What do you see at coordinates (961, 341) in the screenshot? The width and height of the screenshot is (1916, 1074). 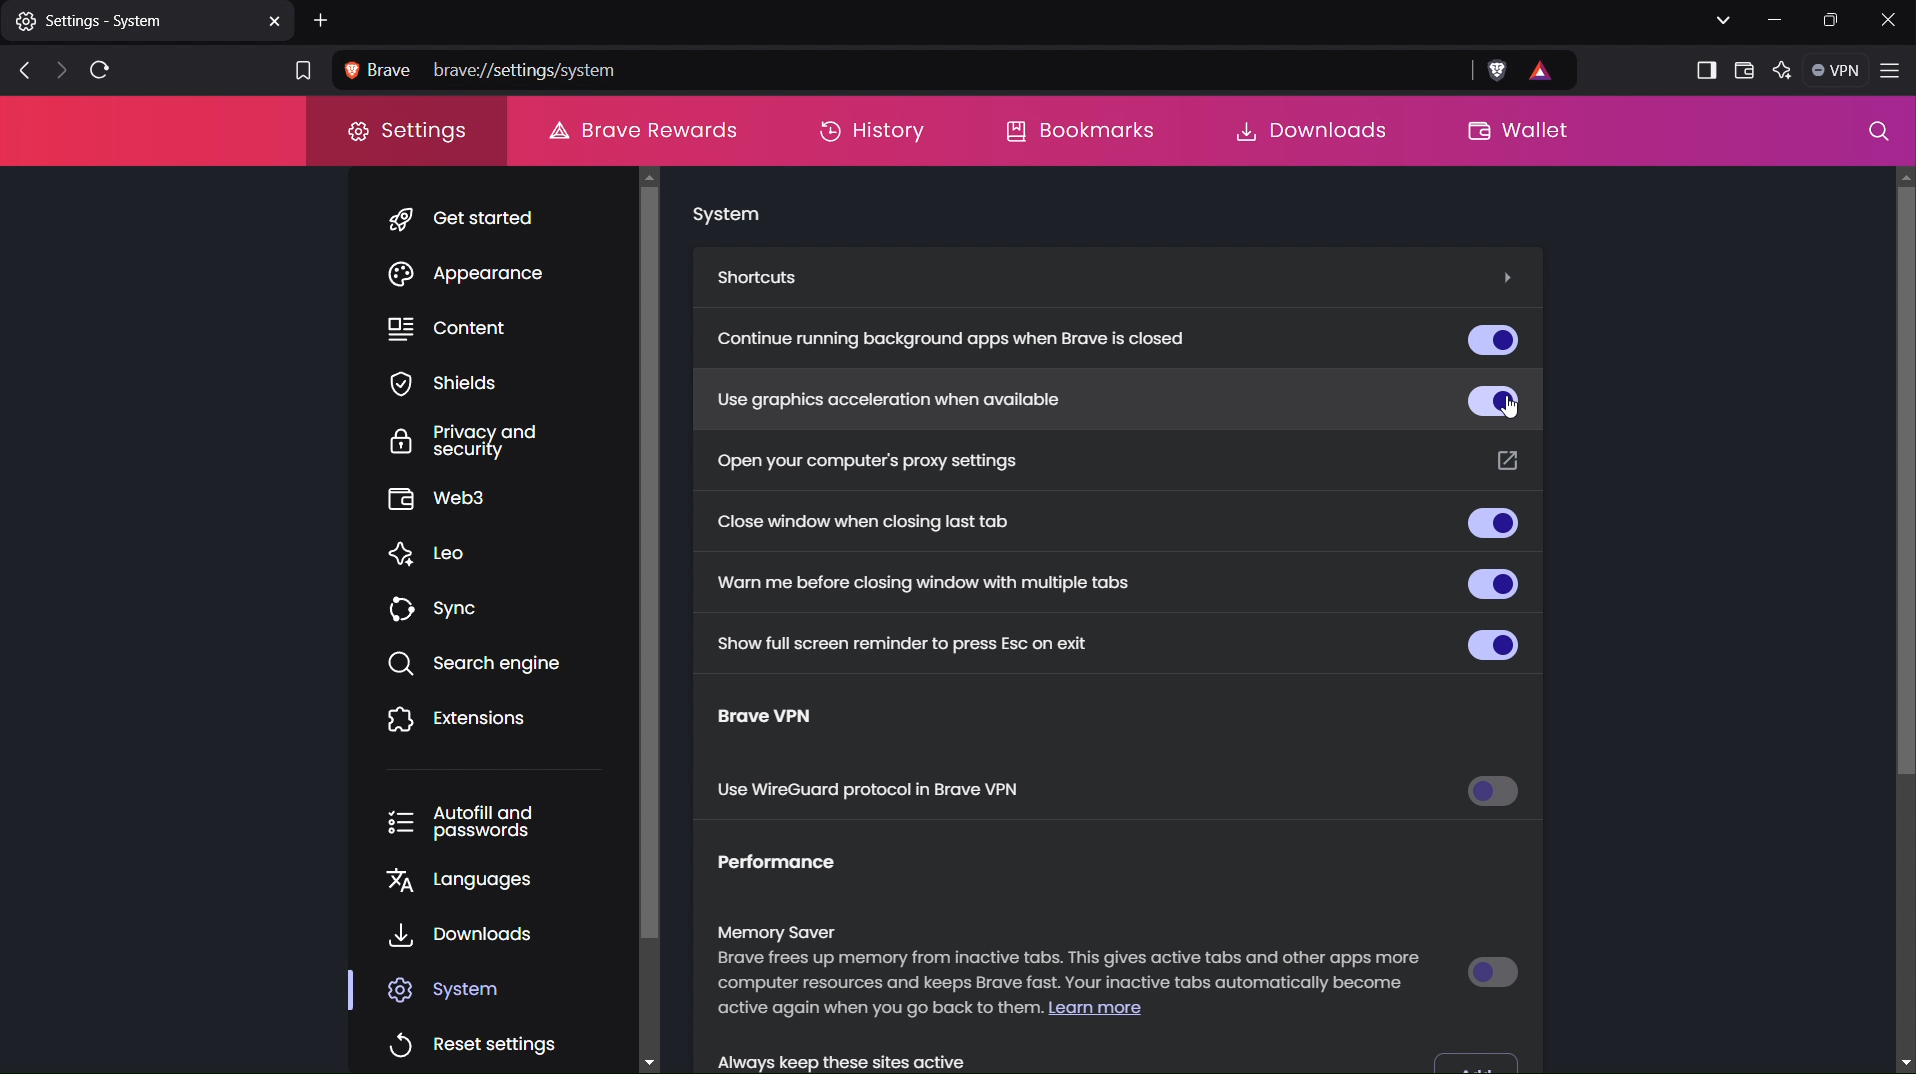 I see `Continue running background apps when Brave is closed` at bounding box center [961, 341].